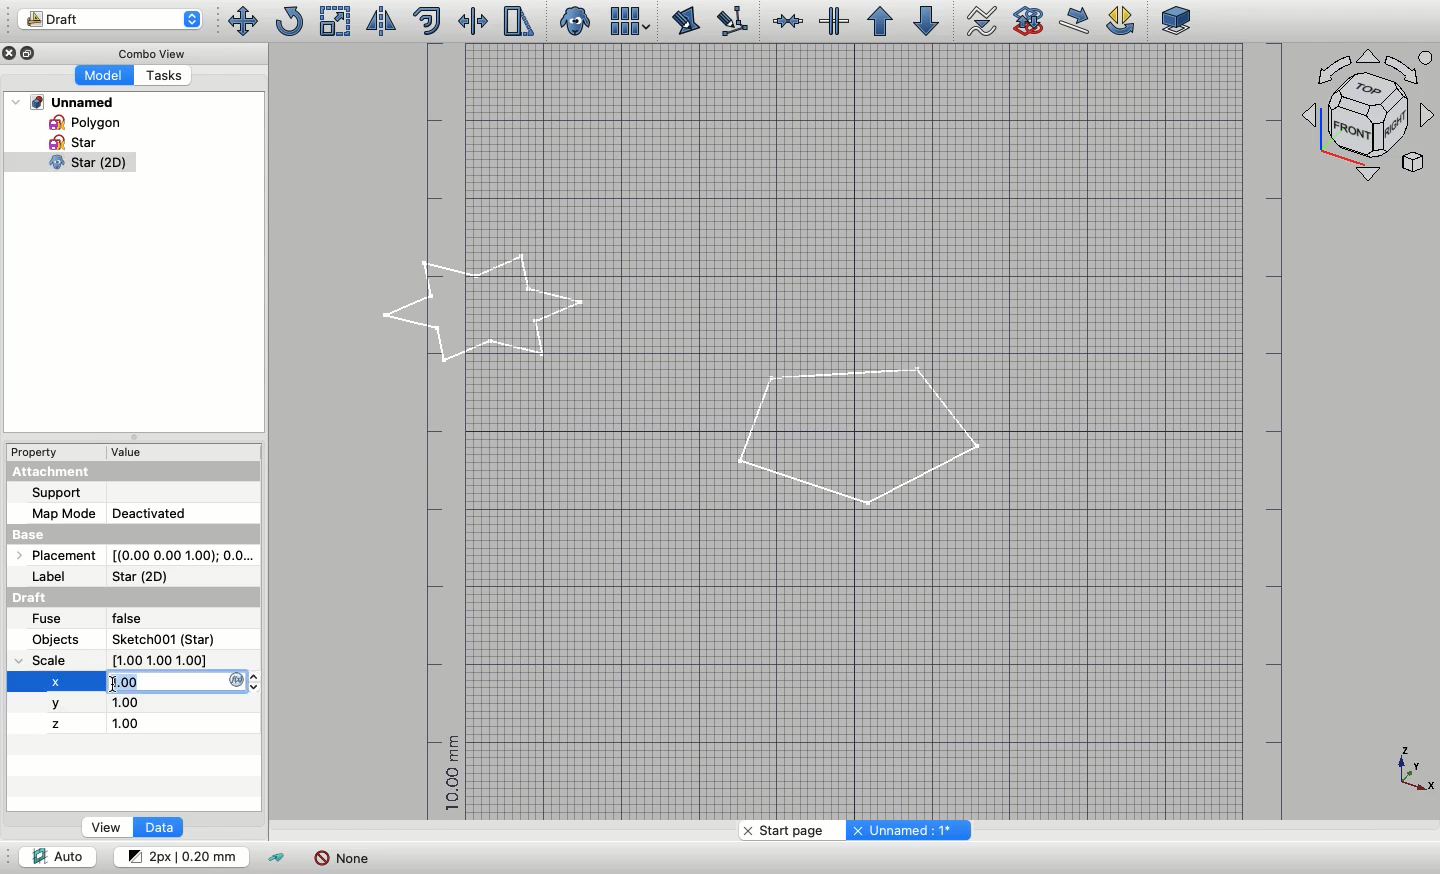  What do you see at coordinates (133, 534) in the screenshot?
I see `Base` at bounding box center [133, 534].